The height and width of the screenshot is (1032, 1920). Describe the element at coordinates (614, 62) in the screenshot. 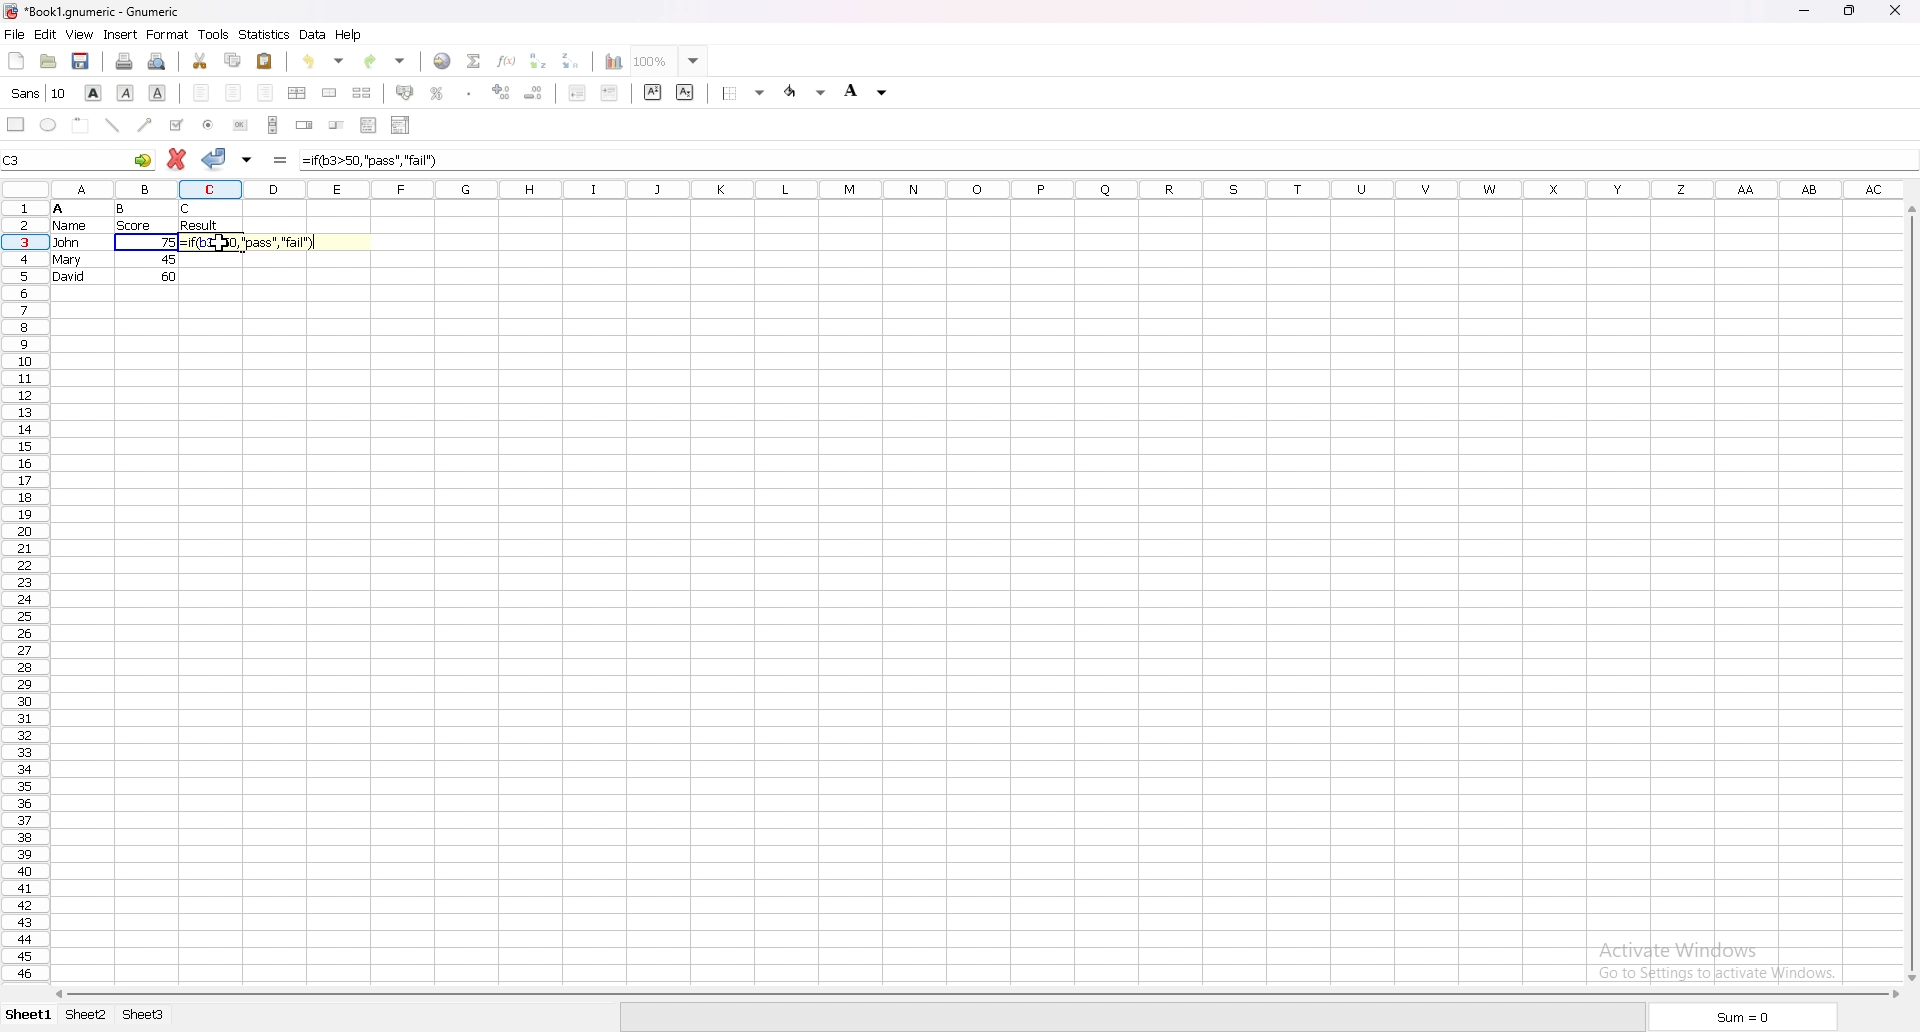

I see `chart` at that location.